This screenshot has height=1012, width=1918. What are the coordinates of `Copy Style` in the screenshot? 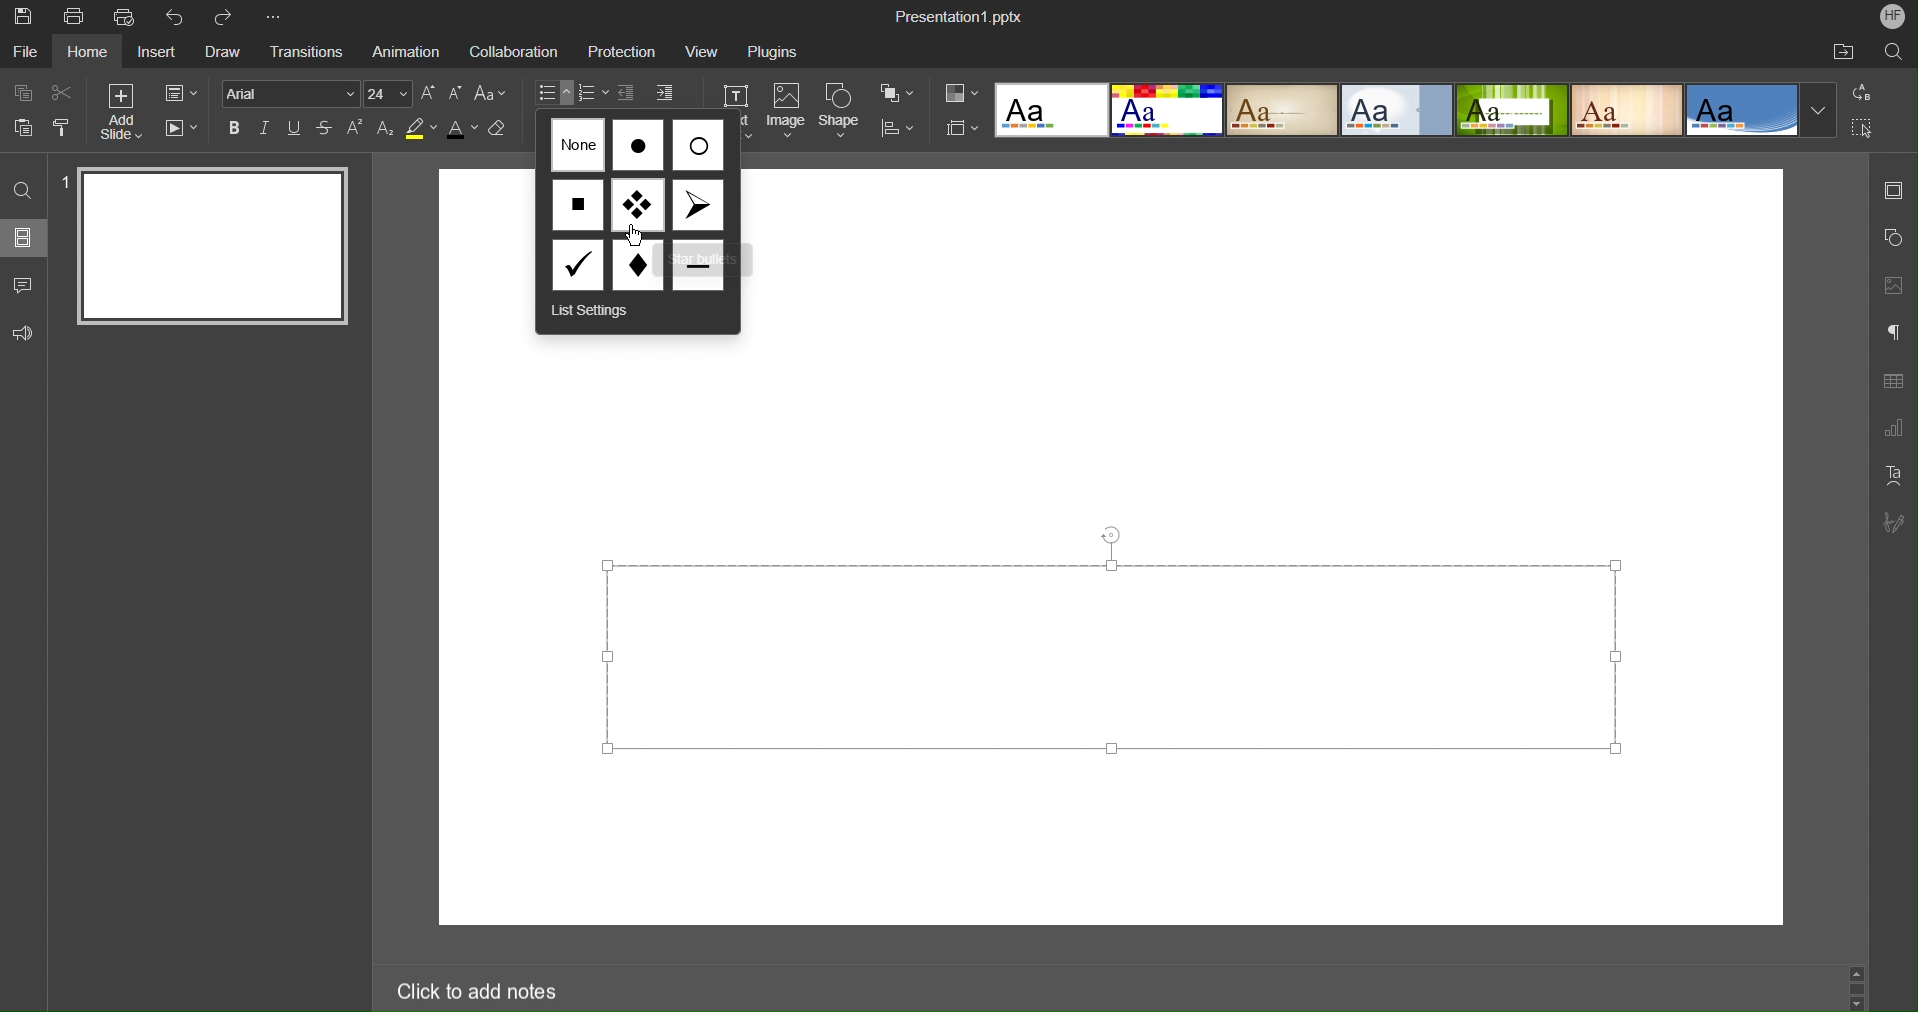 It's located at (61, 128).